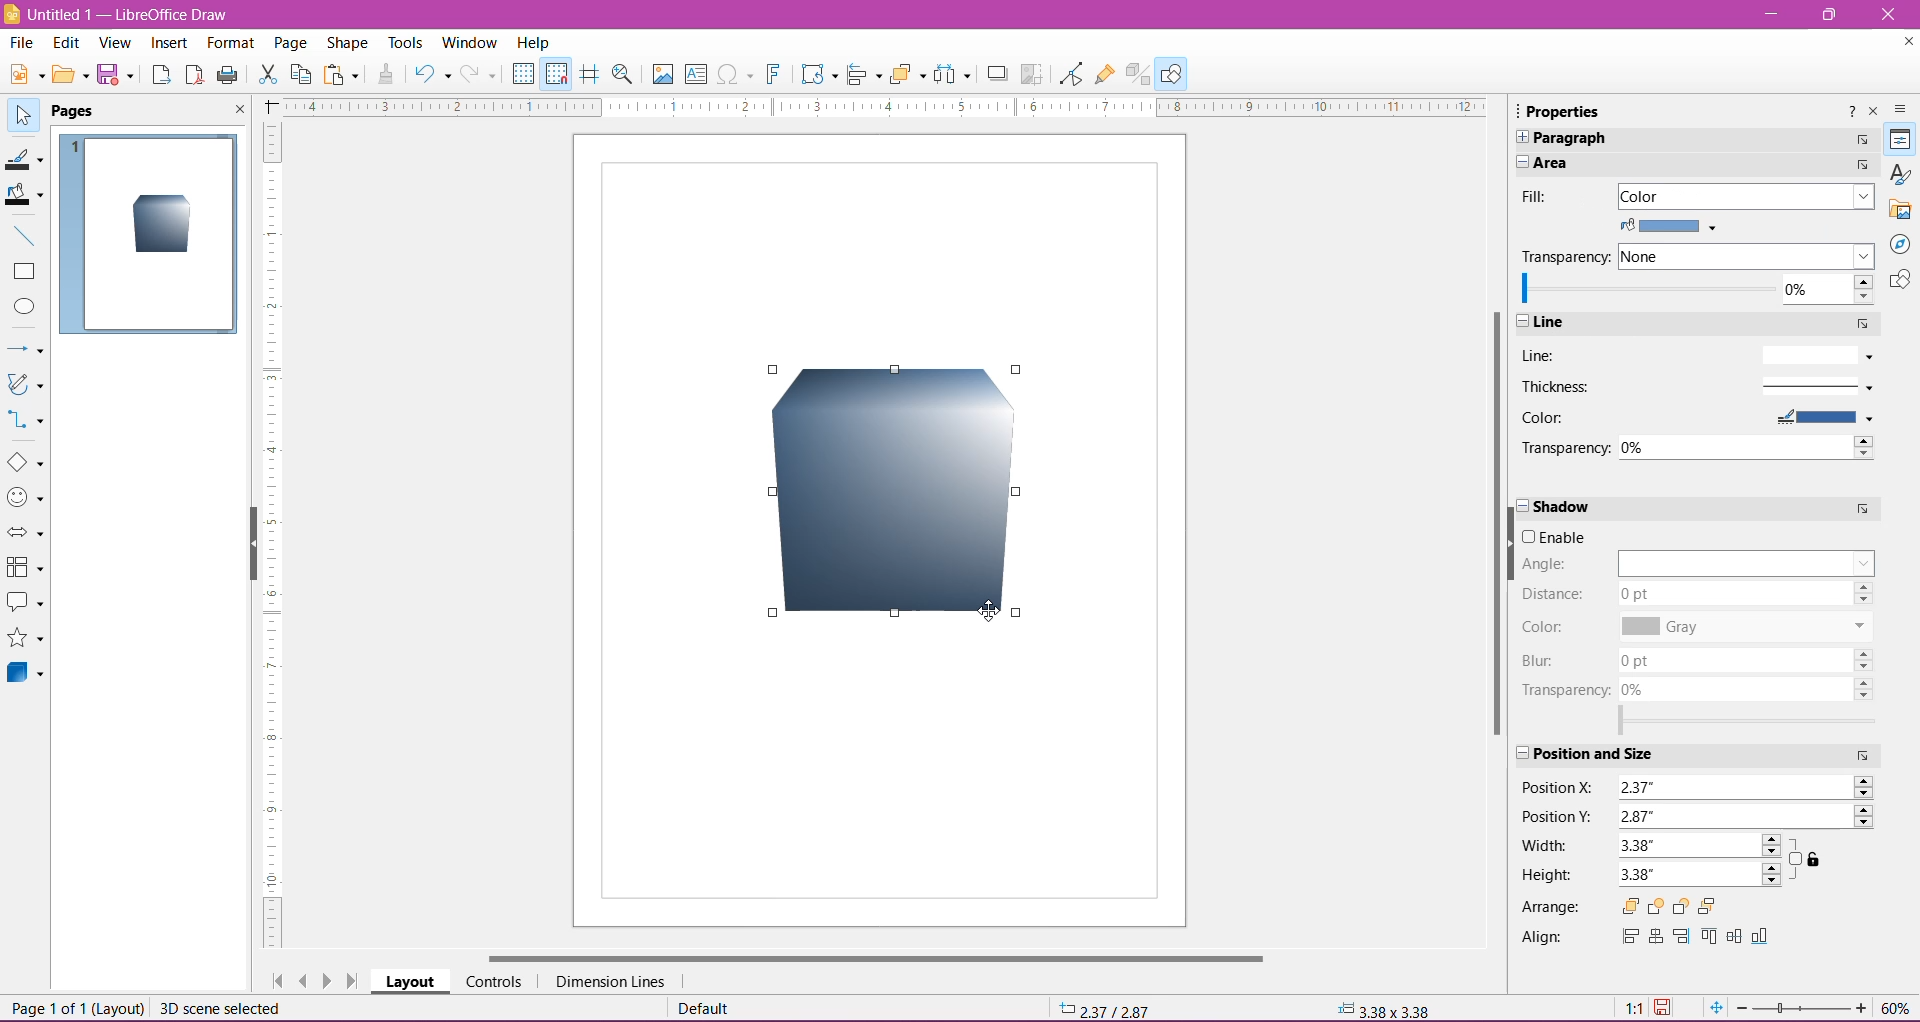 This screenshot has height=1022, width=1920. I want to click on Fill, so click(1542, 196).